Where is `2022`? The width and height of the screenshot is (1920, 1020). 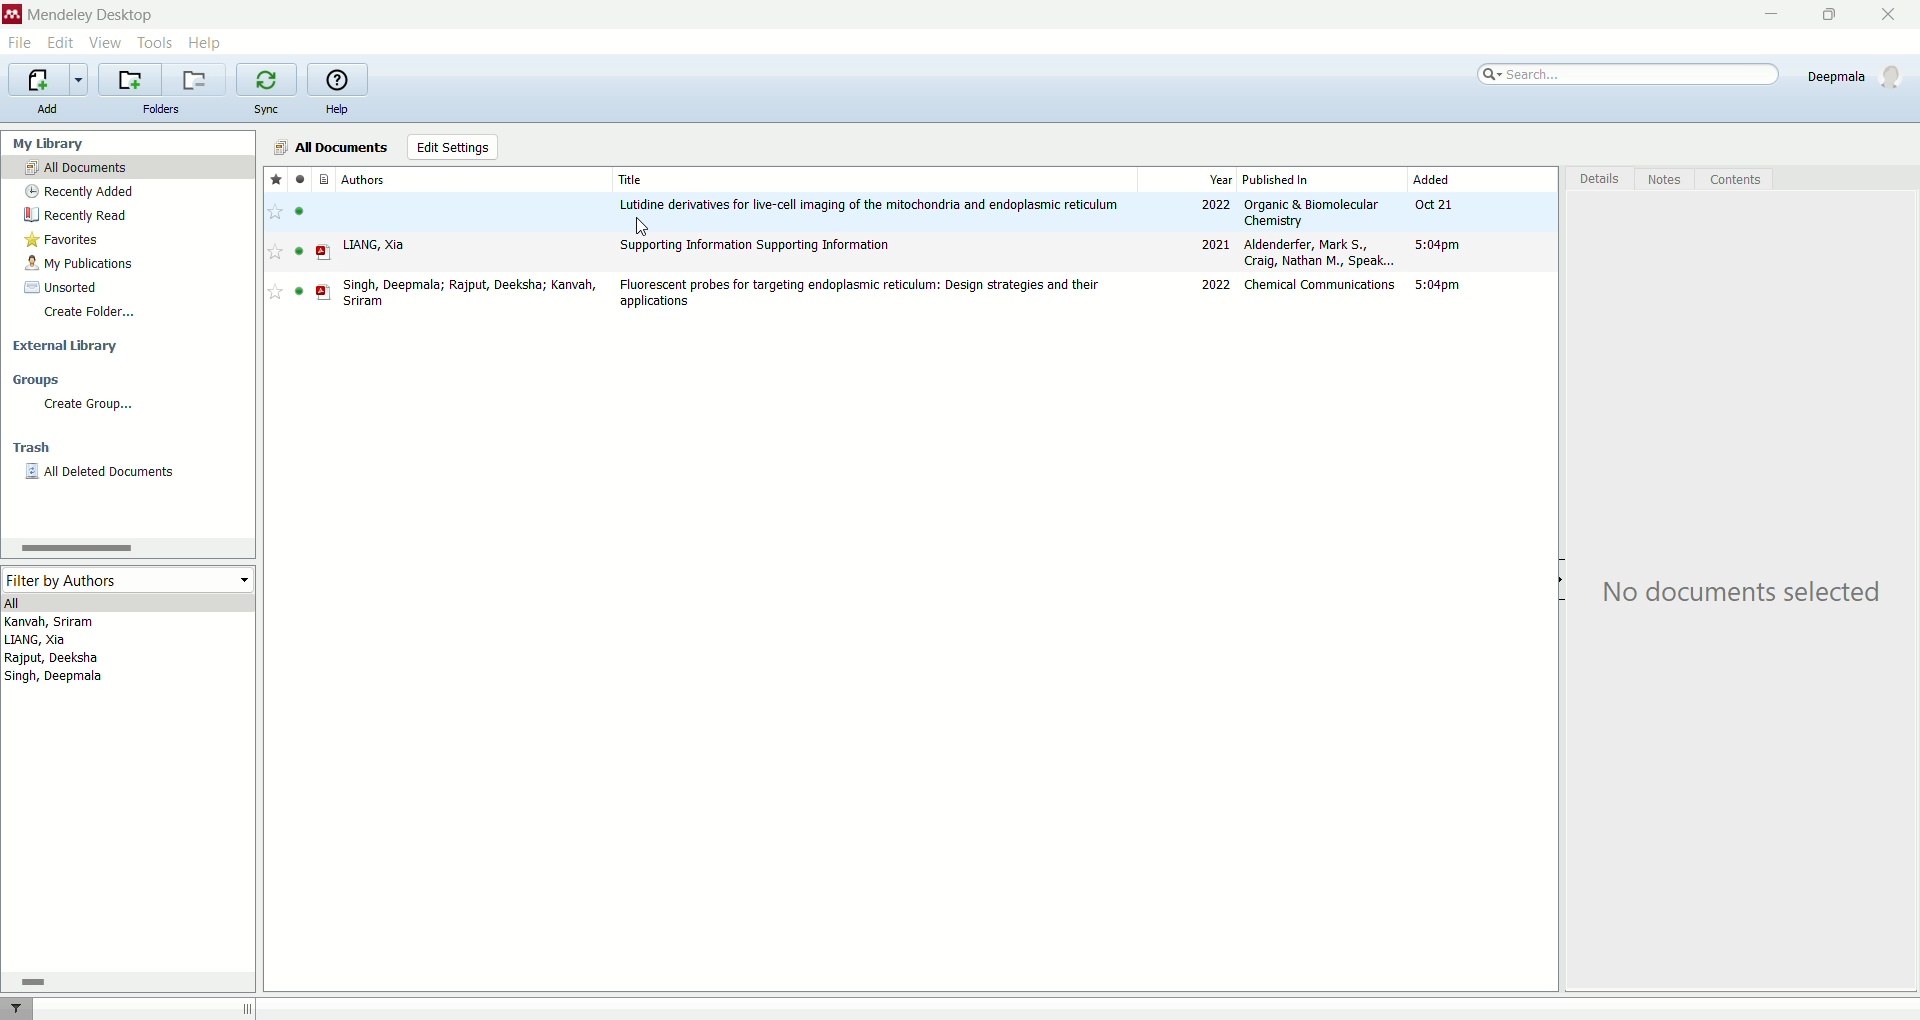
2022 is located at coordinates (1214, 205).